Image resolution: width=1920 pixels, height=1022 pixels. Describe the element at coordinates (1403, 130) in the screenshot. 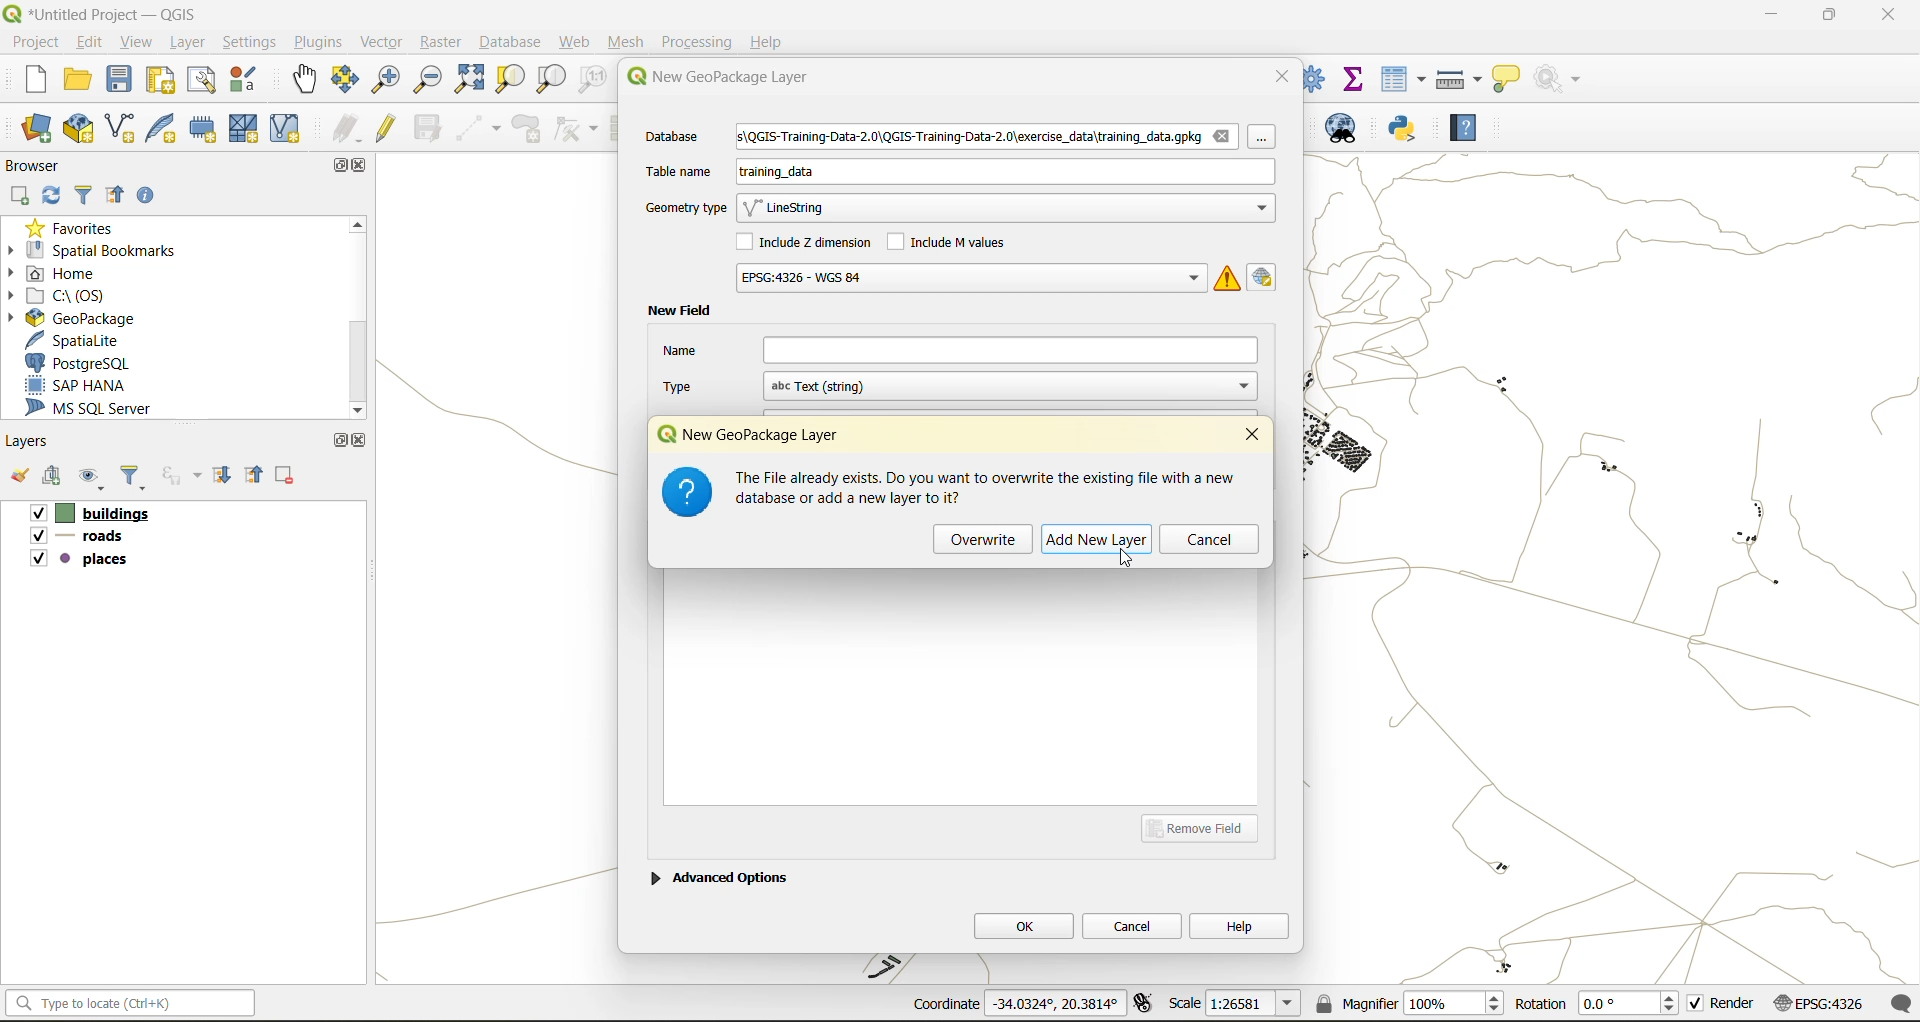

I see `python` at that location.